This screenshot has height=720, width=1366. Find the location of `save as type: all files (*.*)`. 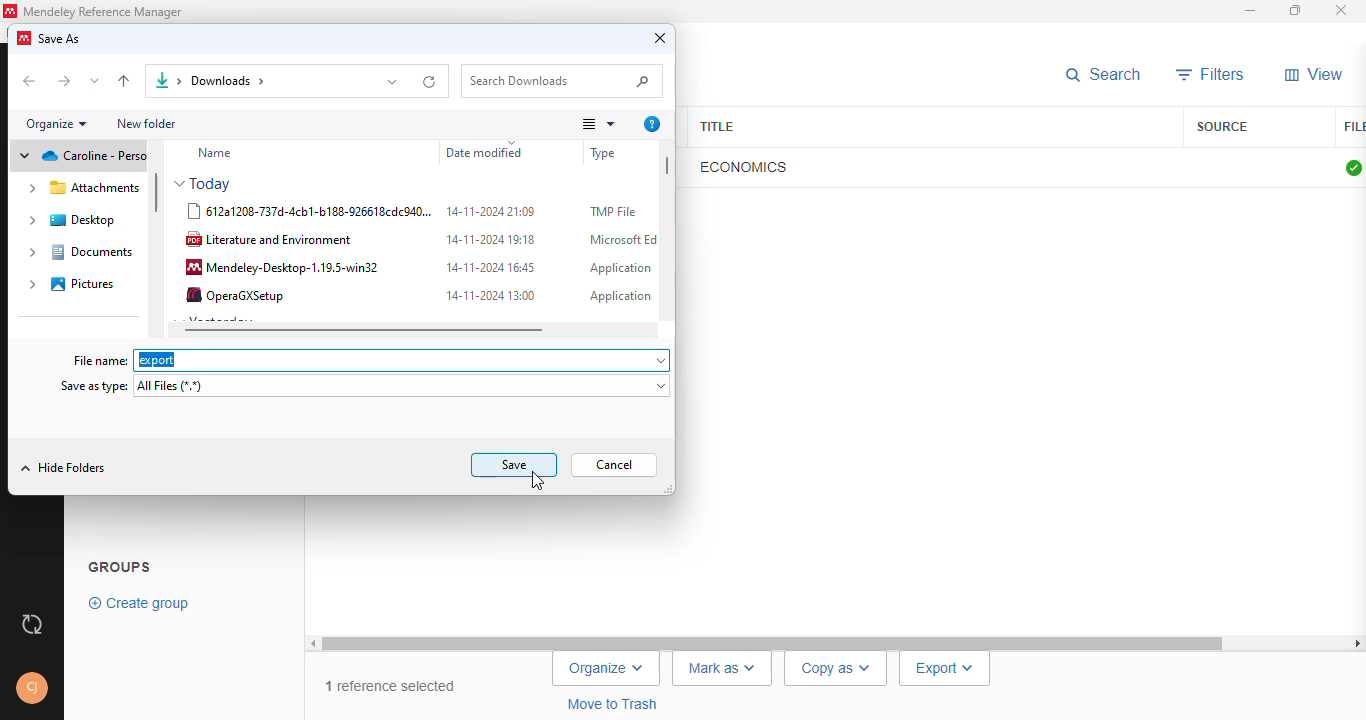

save as type: all files (*.*) is located at coordinates (366, 388).